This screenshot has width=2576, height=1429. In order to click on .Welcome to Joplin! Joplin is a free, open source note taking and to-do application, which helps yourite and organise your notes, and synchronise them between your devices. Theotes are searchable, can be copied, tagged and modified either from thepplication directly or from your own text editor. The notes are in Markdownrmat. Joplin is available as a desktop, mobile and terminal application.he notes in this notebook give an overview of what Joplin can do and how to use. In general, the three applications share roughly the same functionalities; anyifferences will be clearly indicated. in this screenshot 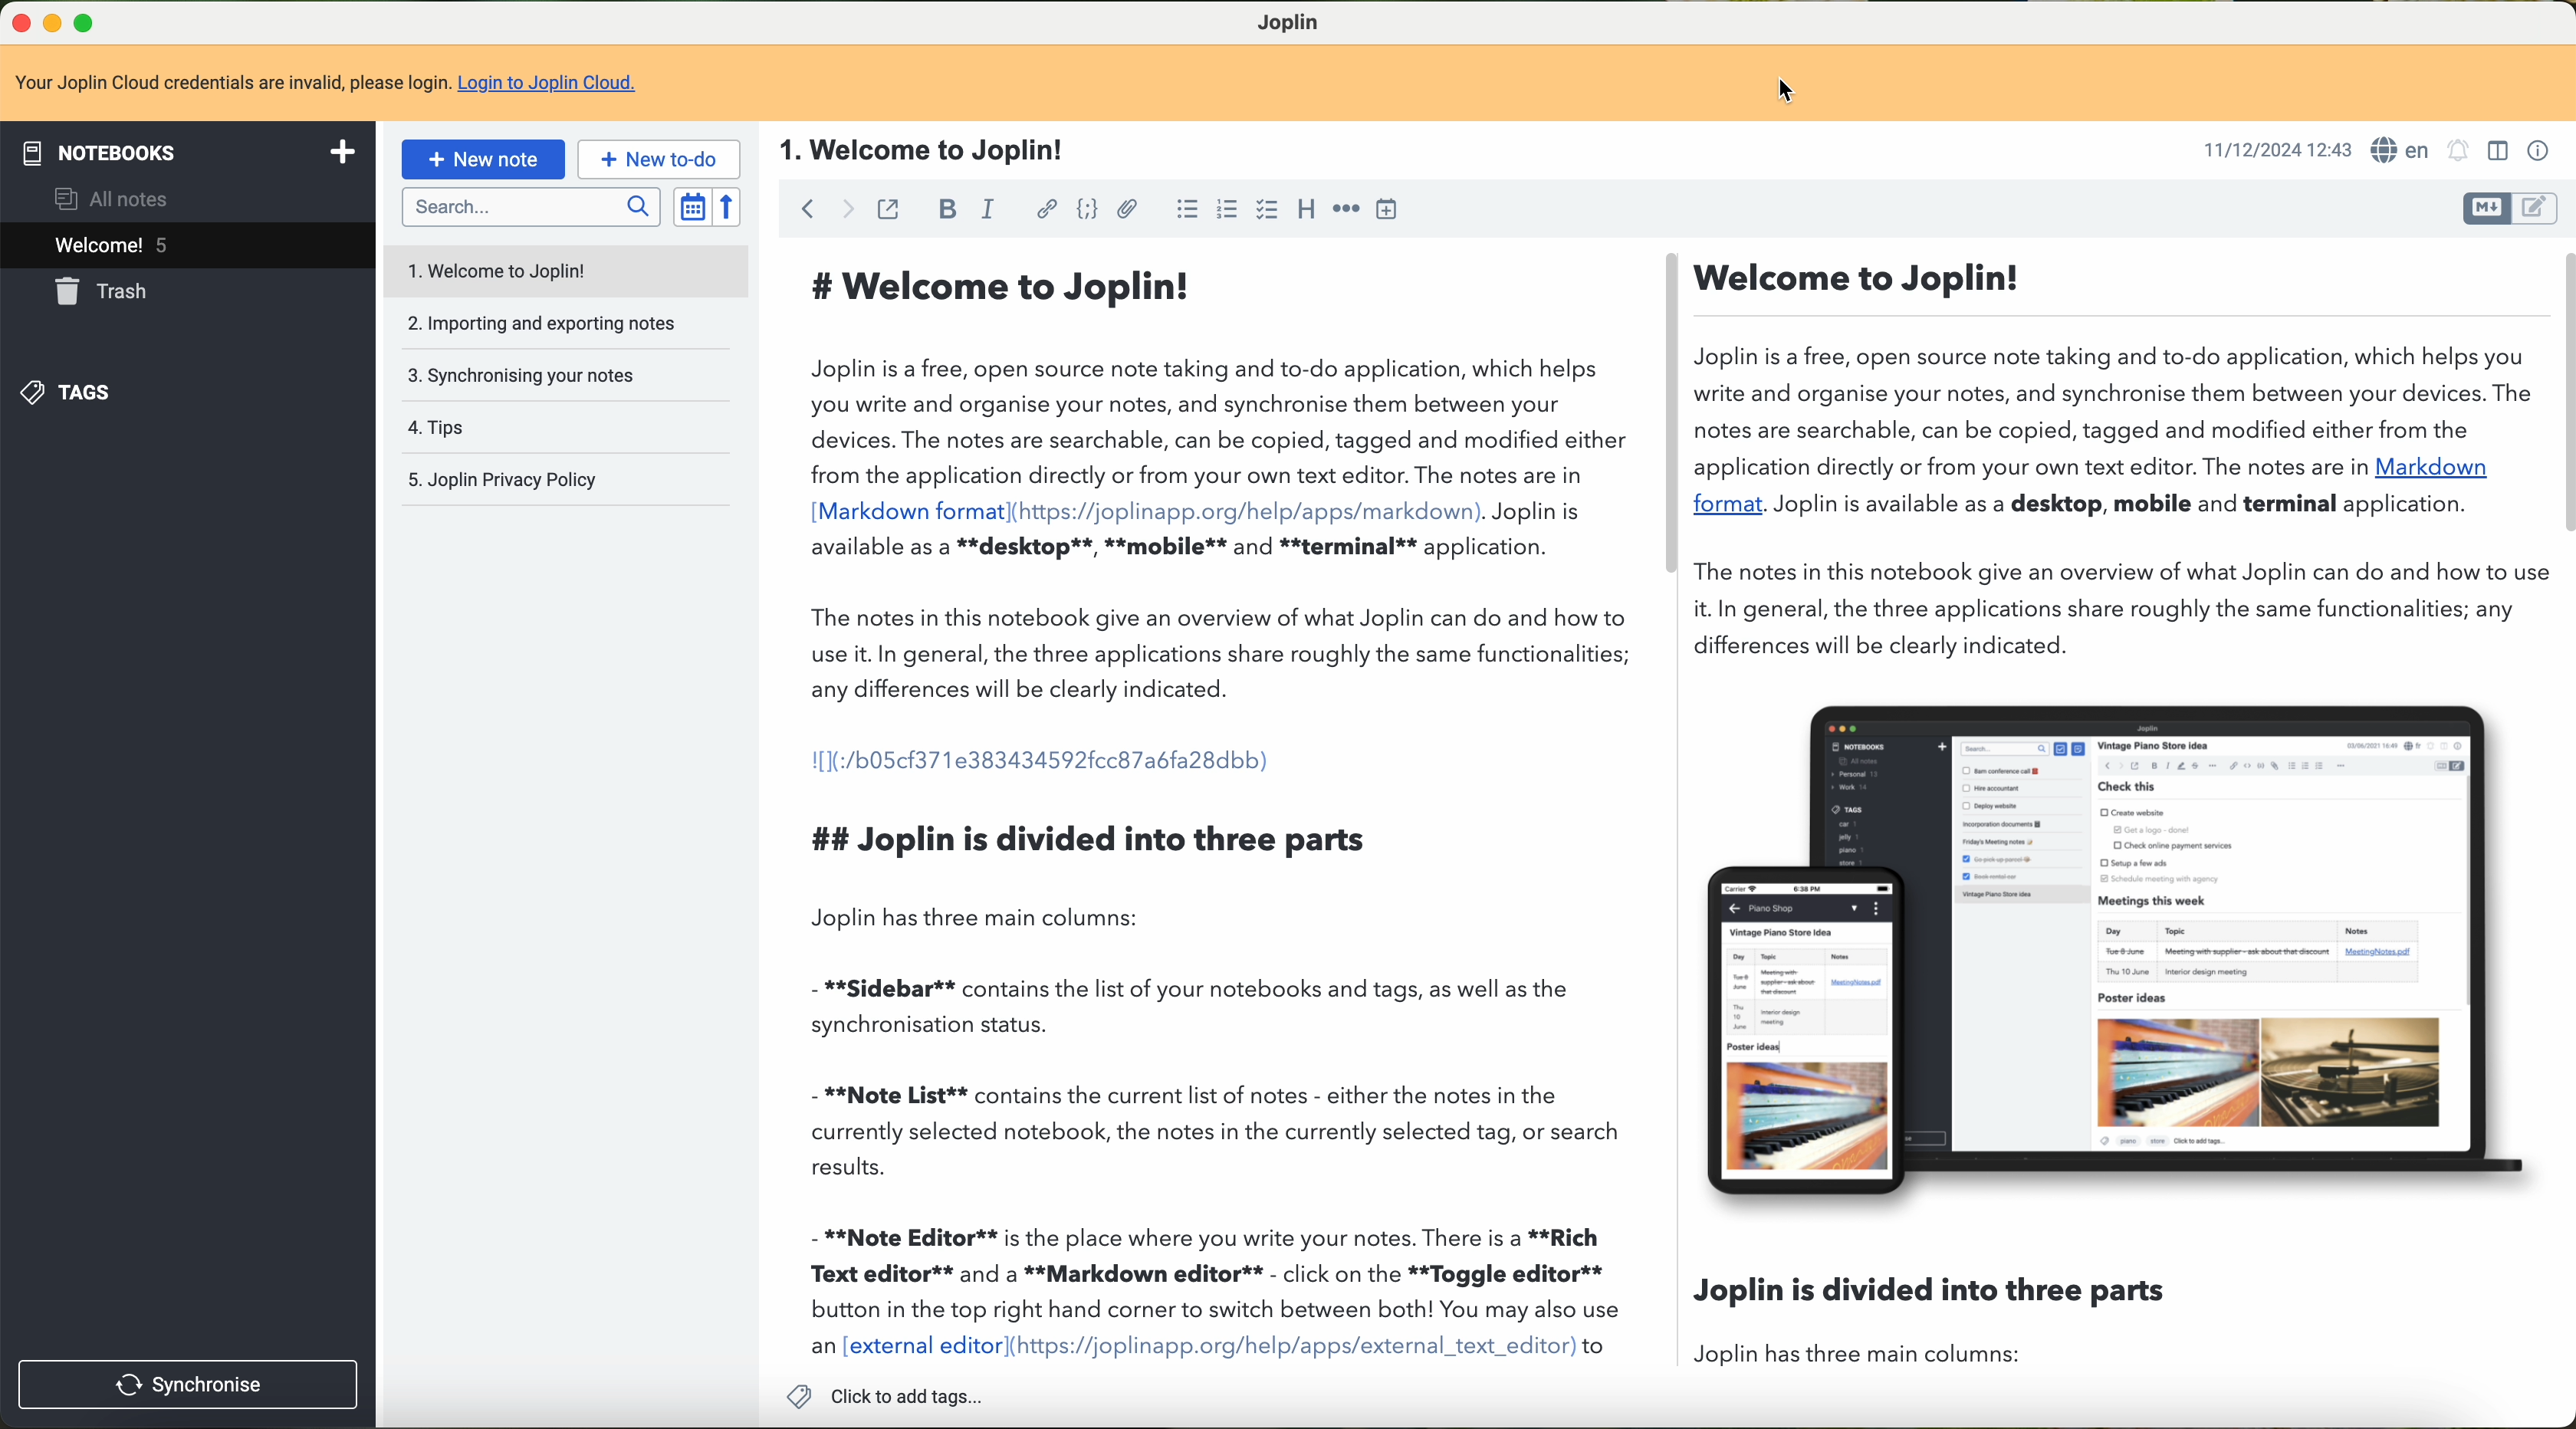, I will do `click(2116, 454)`.